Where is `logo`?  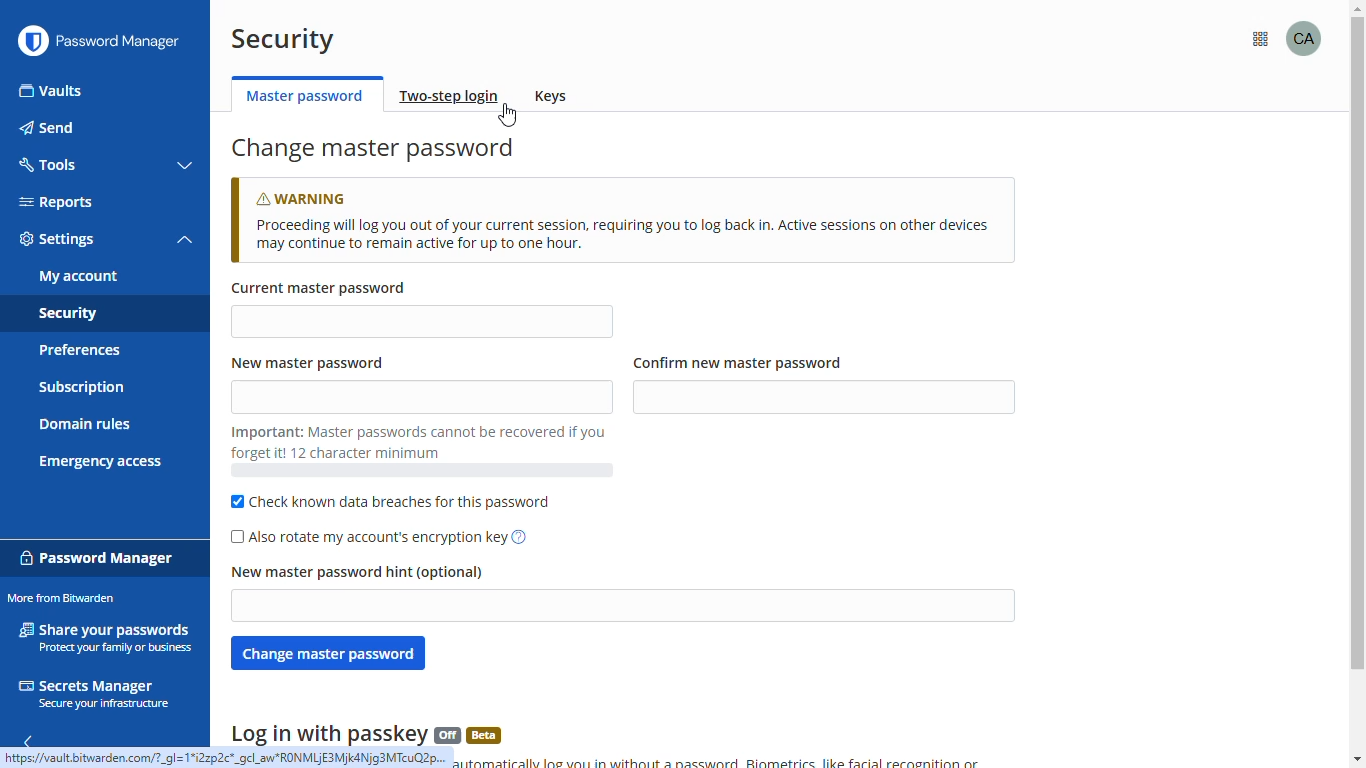
logo is located at coordinates (32, 41).